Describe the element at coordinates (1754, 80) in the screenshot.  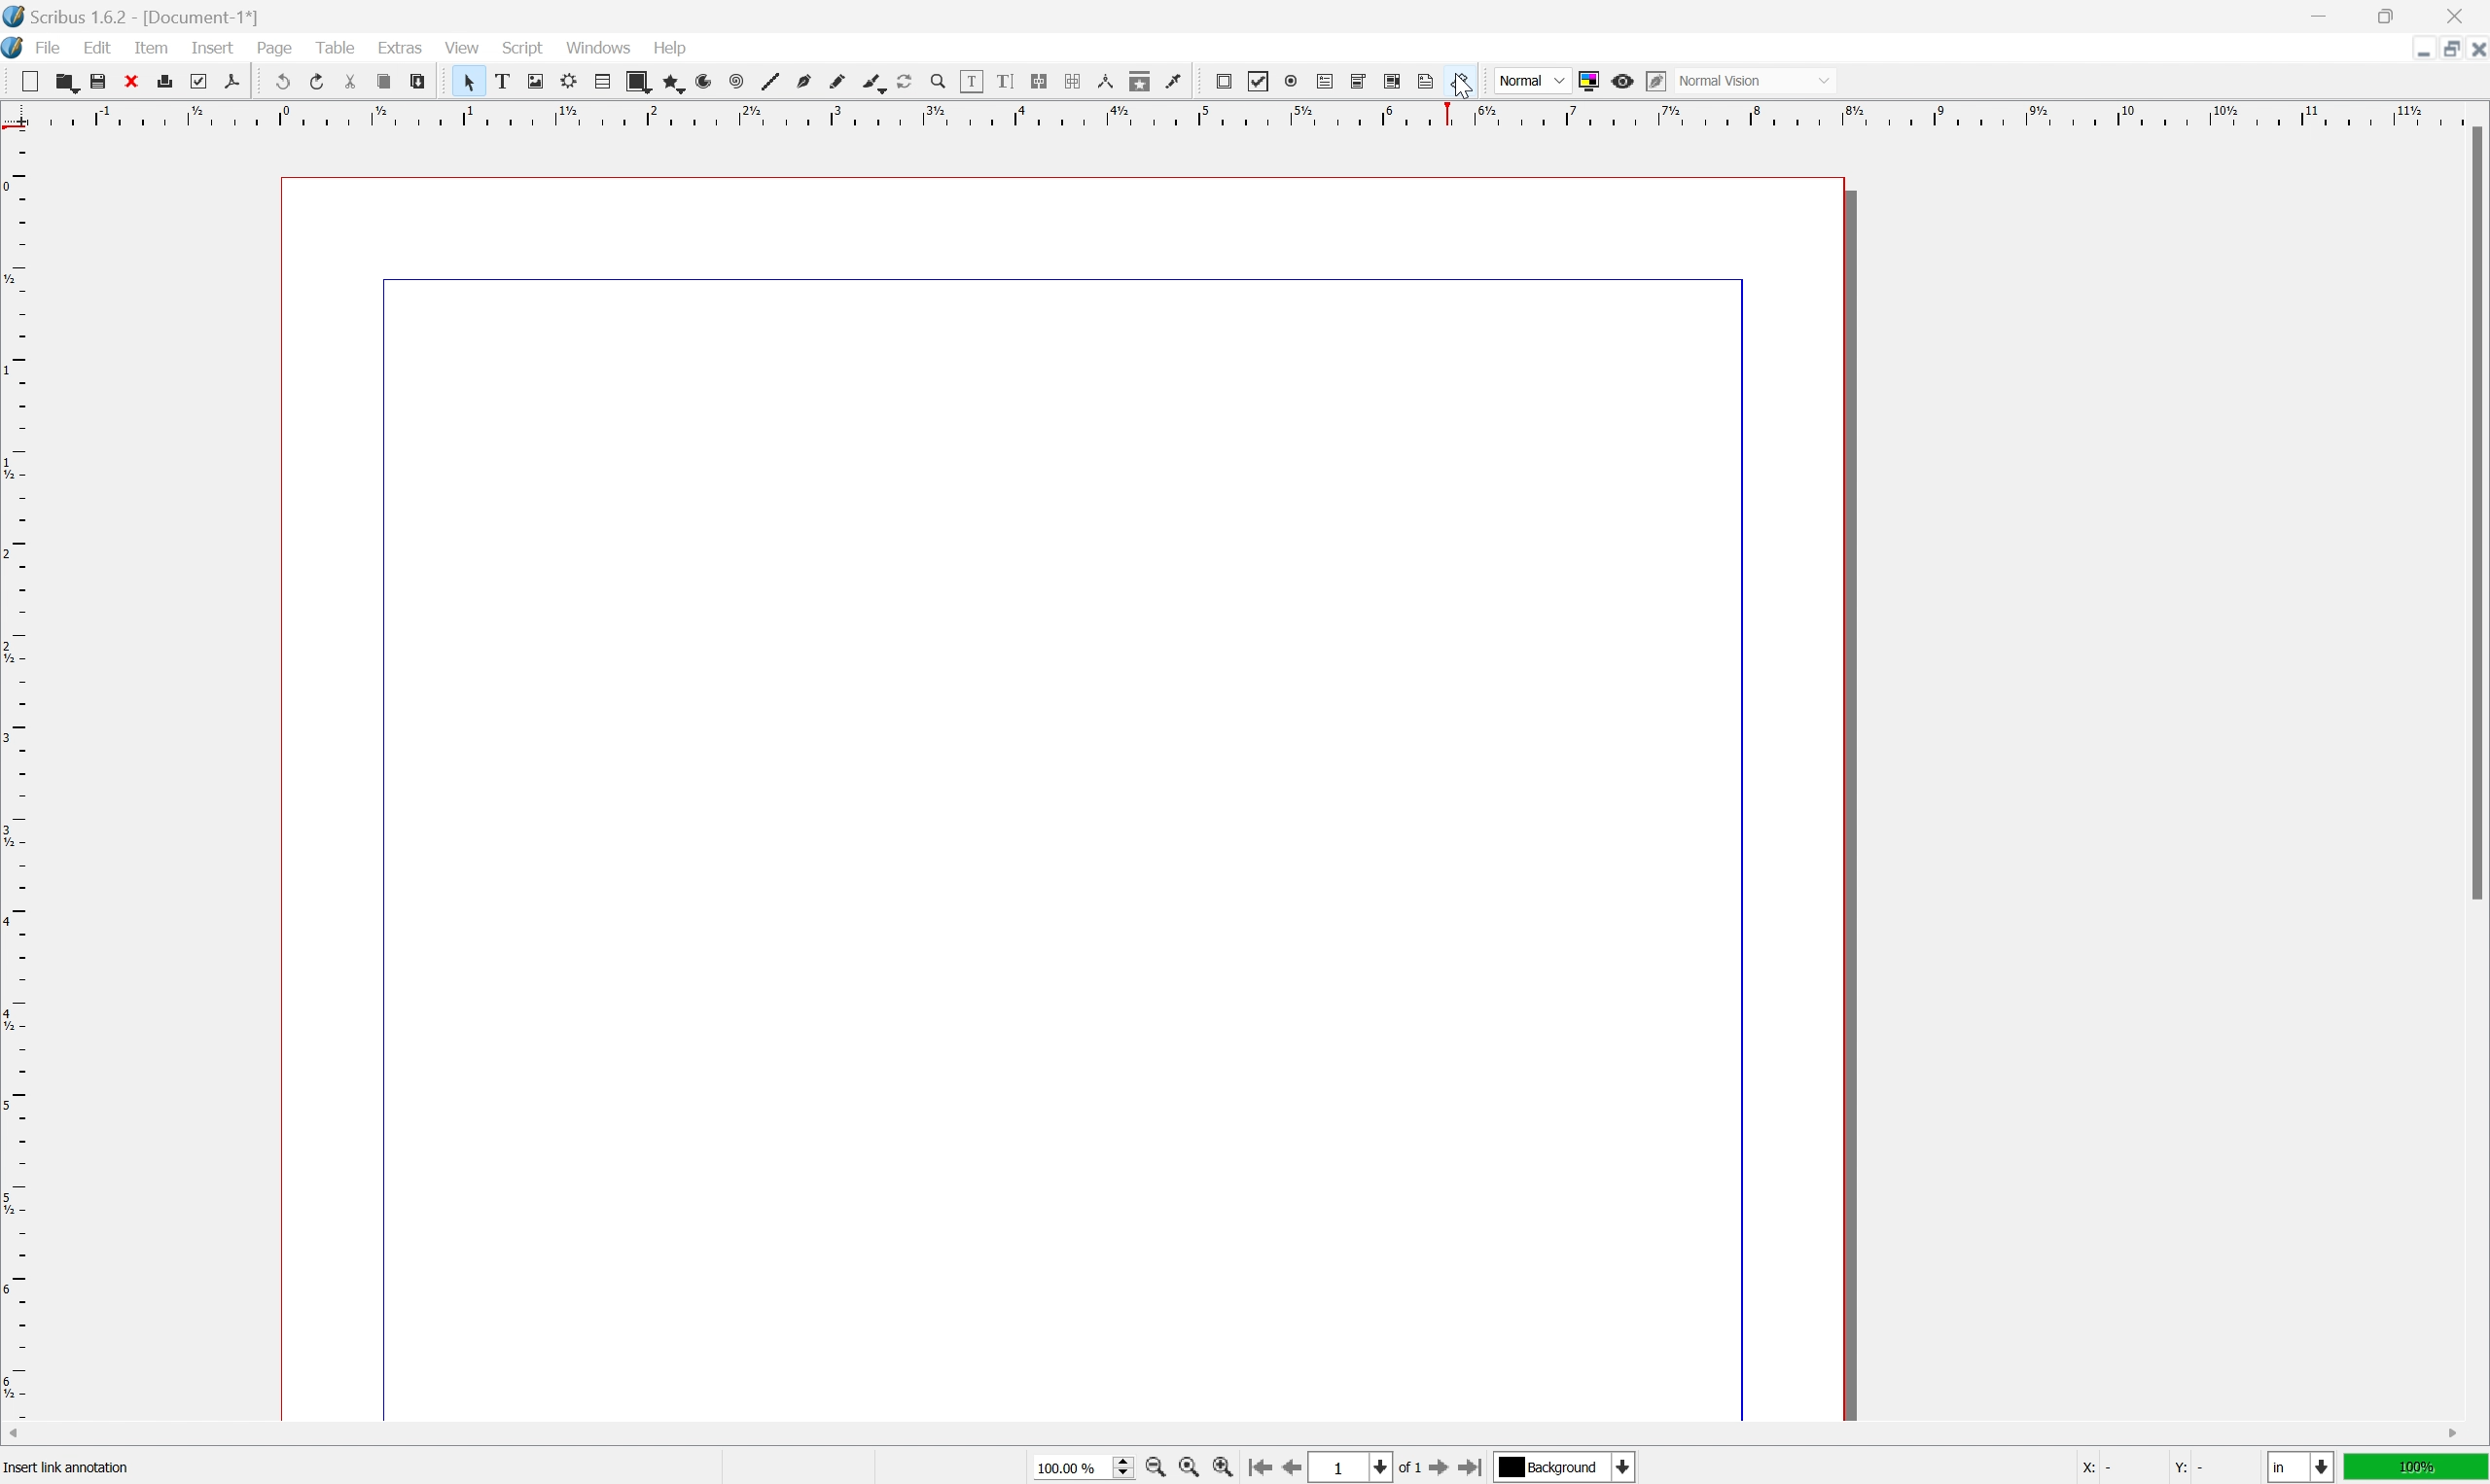
I see `normal vision` at that location.